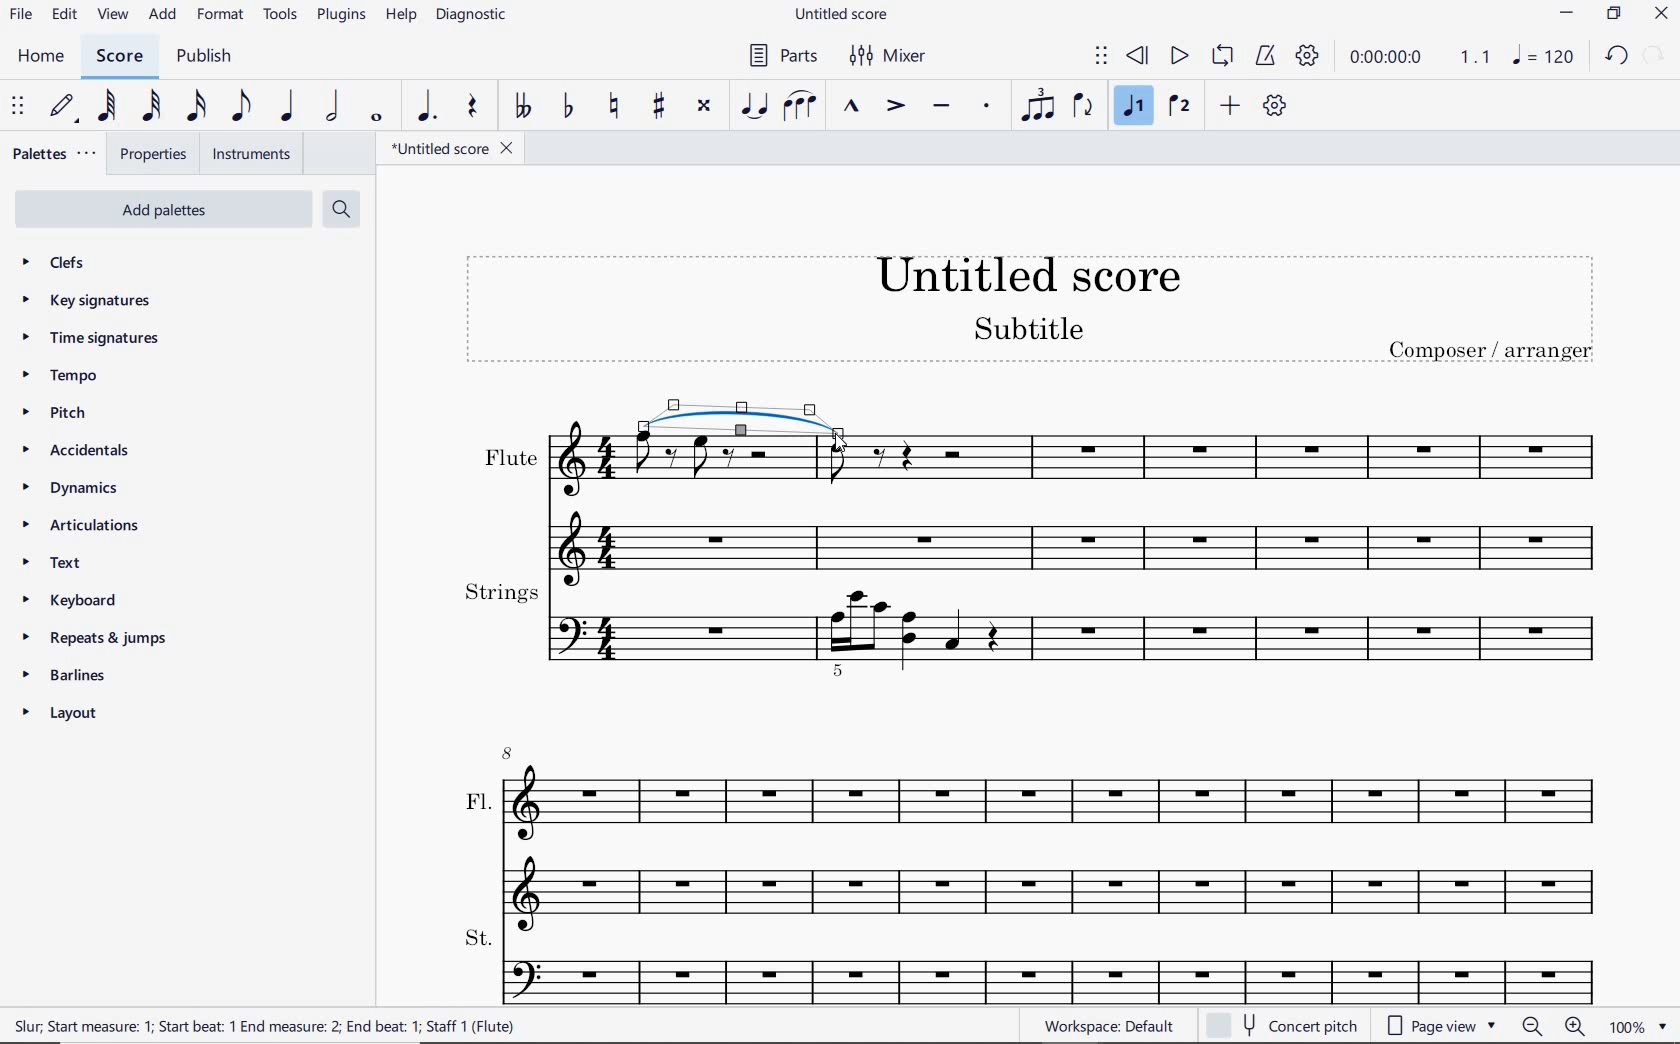  Describe the element at coordinates (127, 55) in the screenshot. I see `SCORE` at that location.